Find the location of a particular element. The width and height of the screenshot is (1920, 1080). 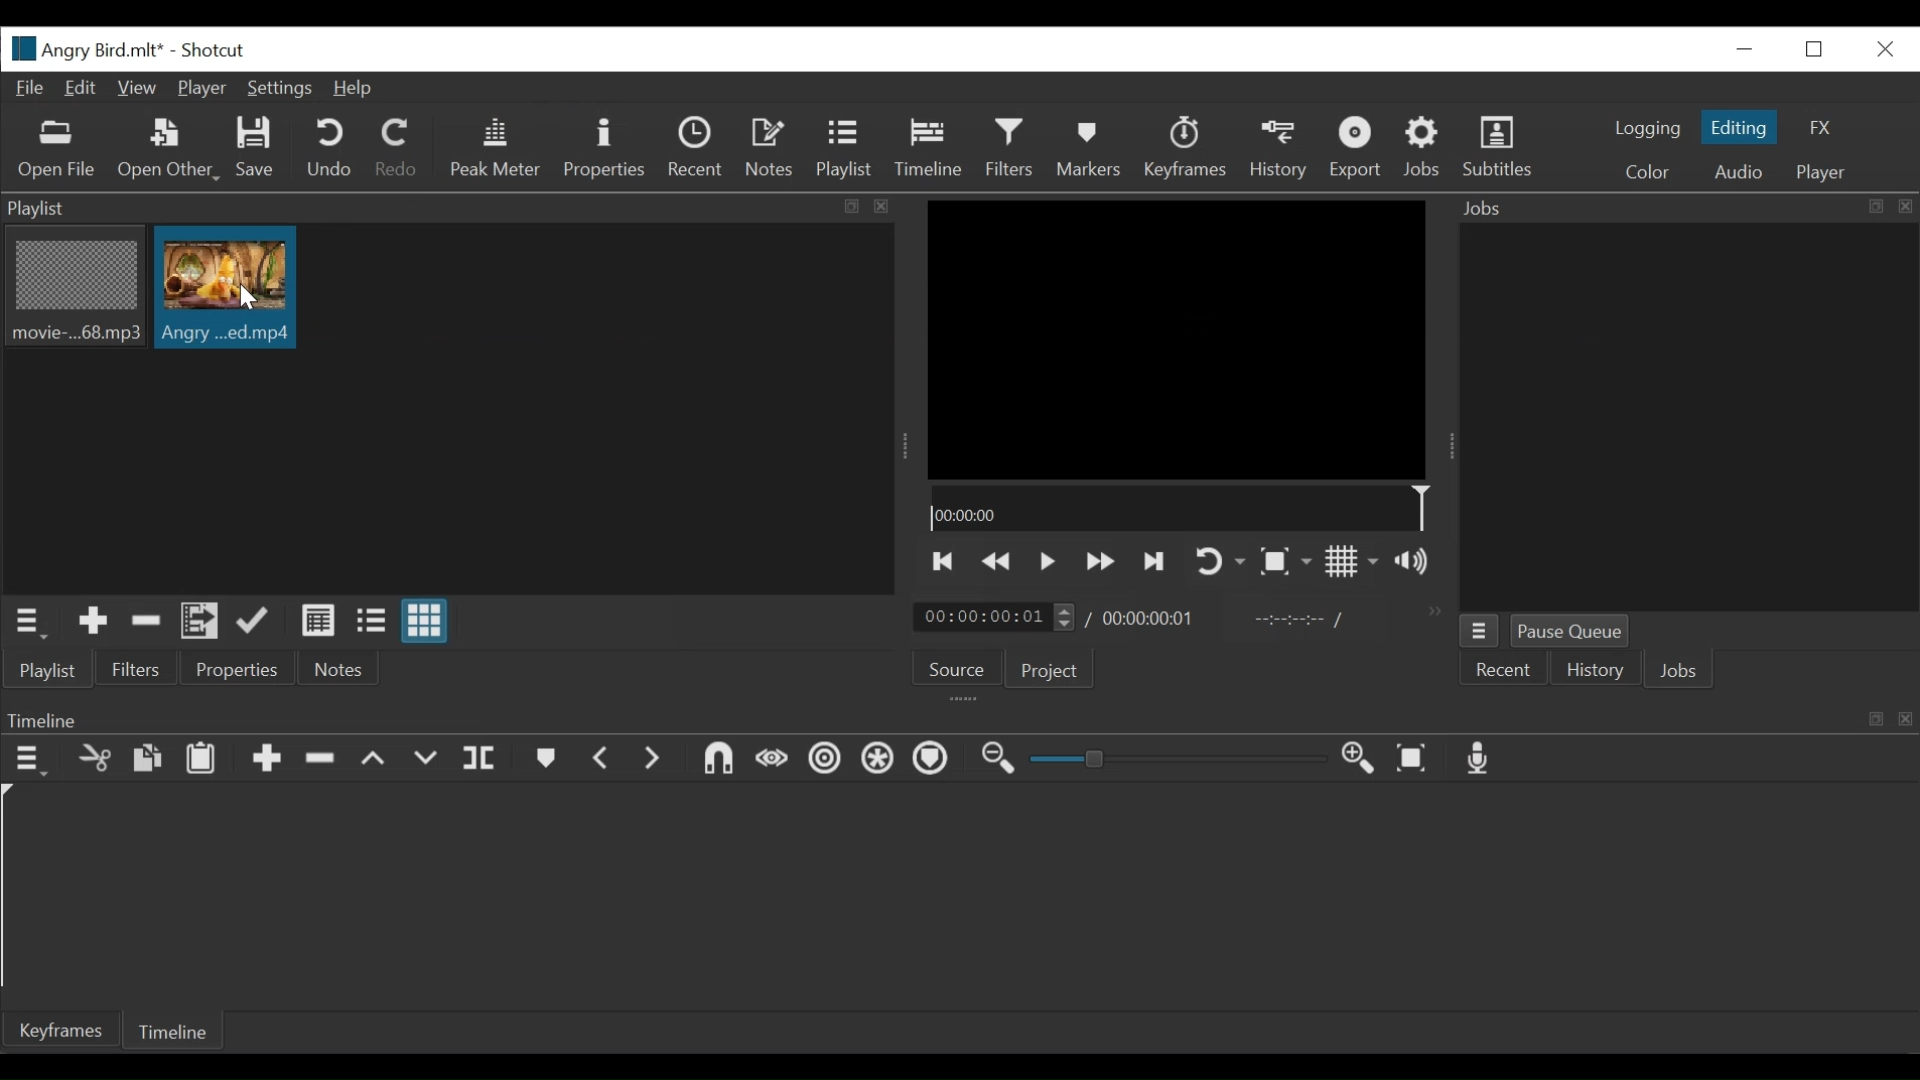

Copy is located at coordinates (149, 761).